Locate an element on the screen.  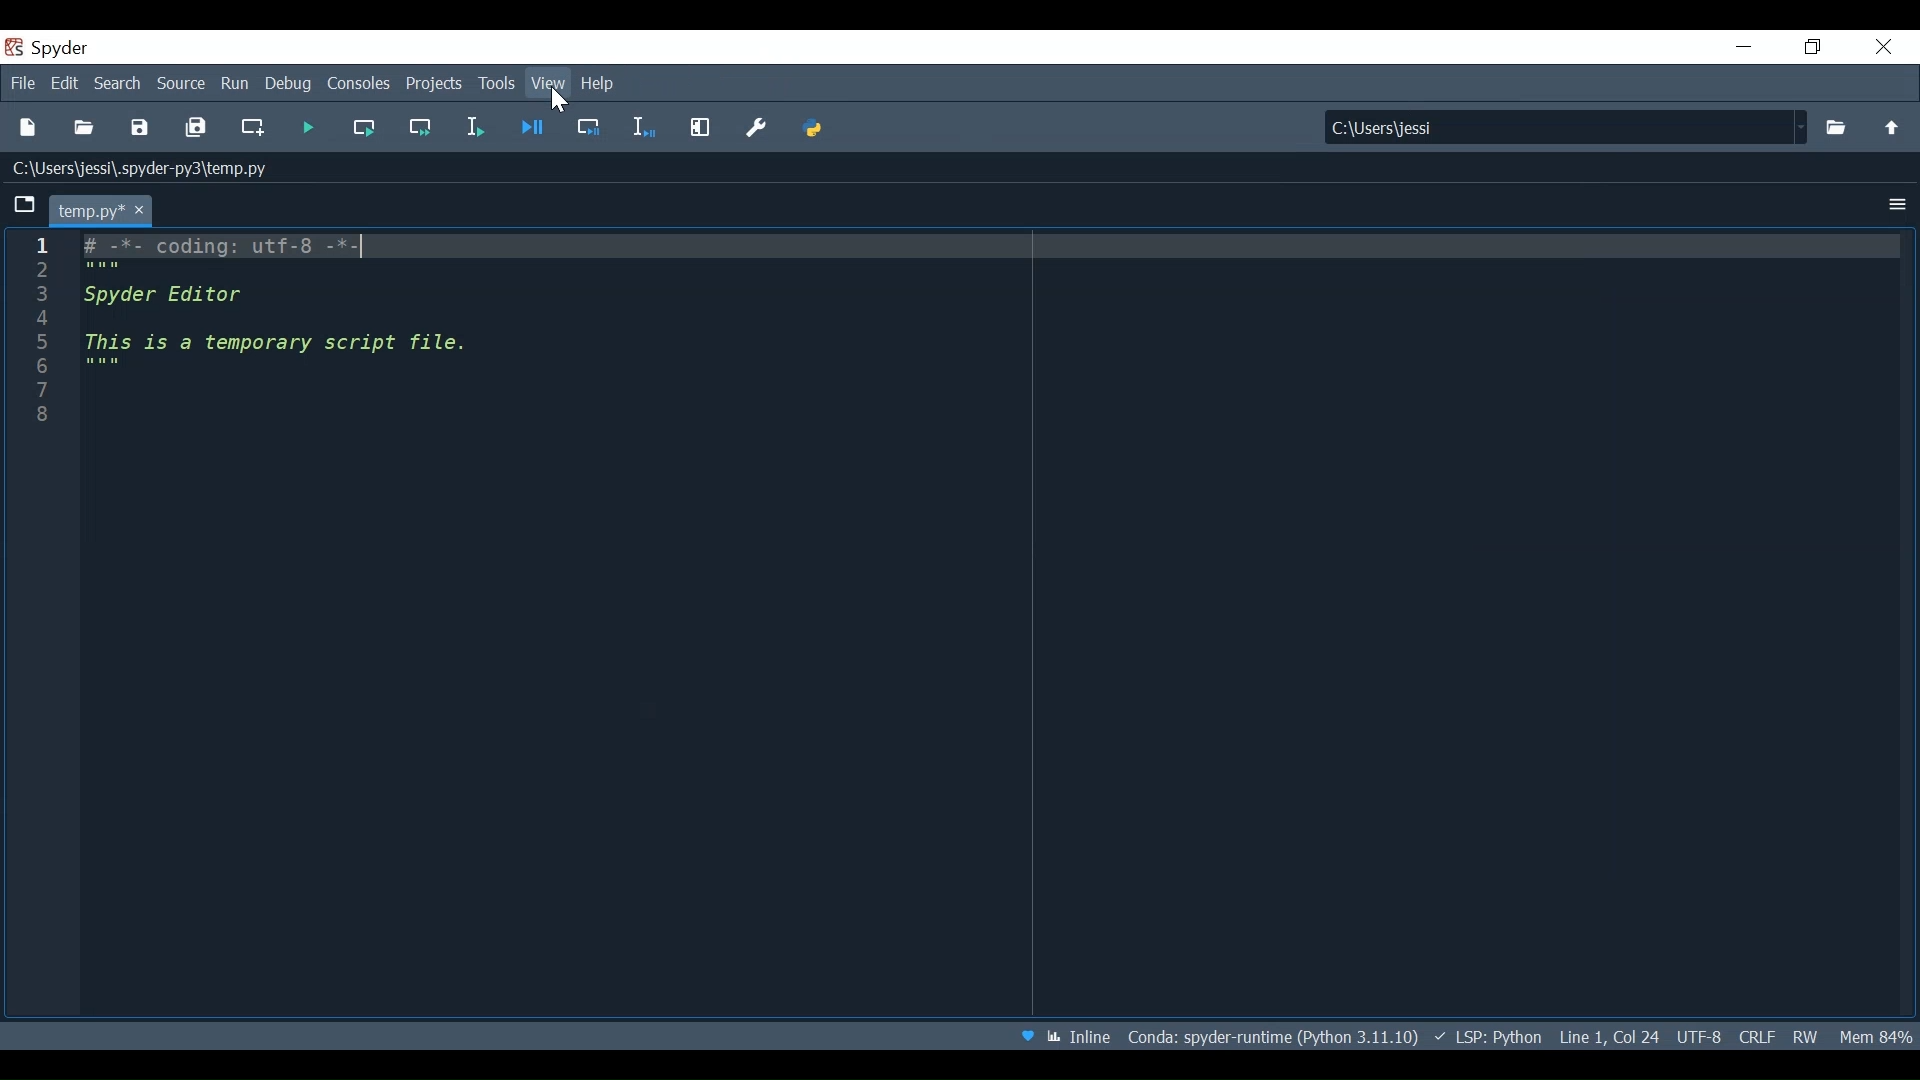
Browse is located at coordinates (1837, 126).